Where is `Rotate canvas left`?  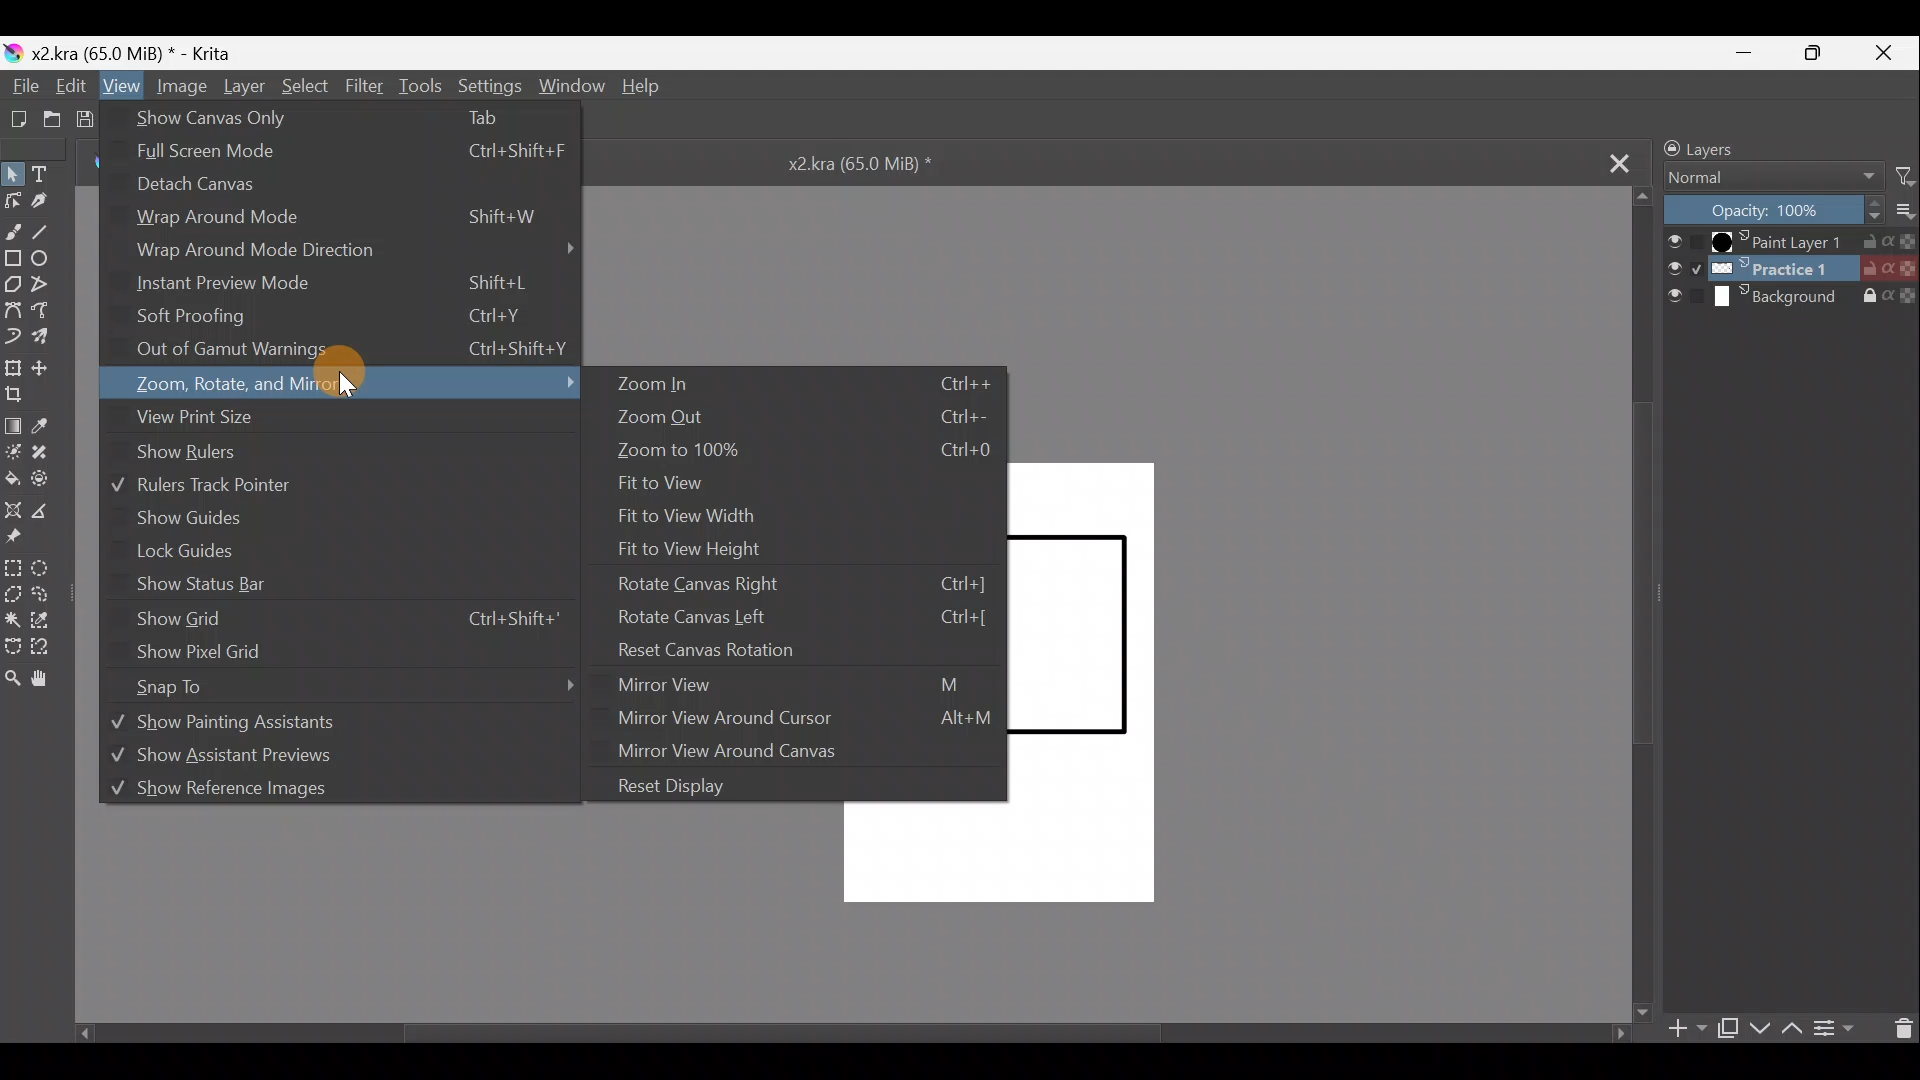
Rotate canvas left is located at coordinates (796, 616).